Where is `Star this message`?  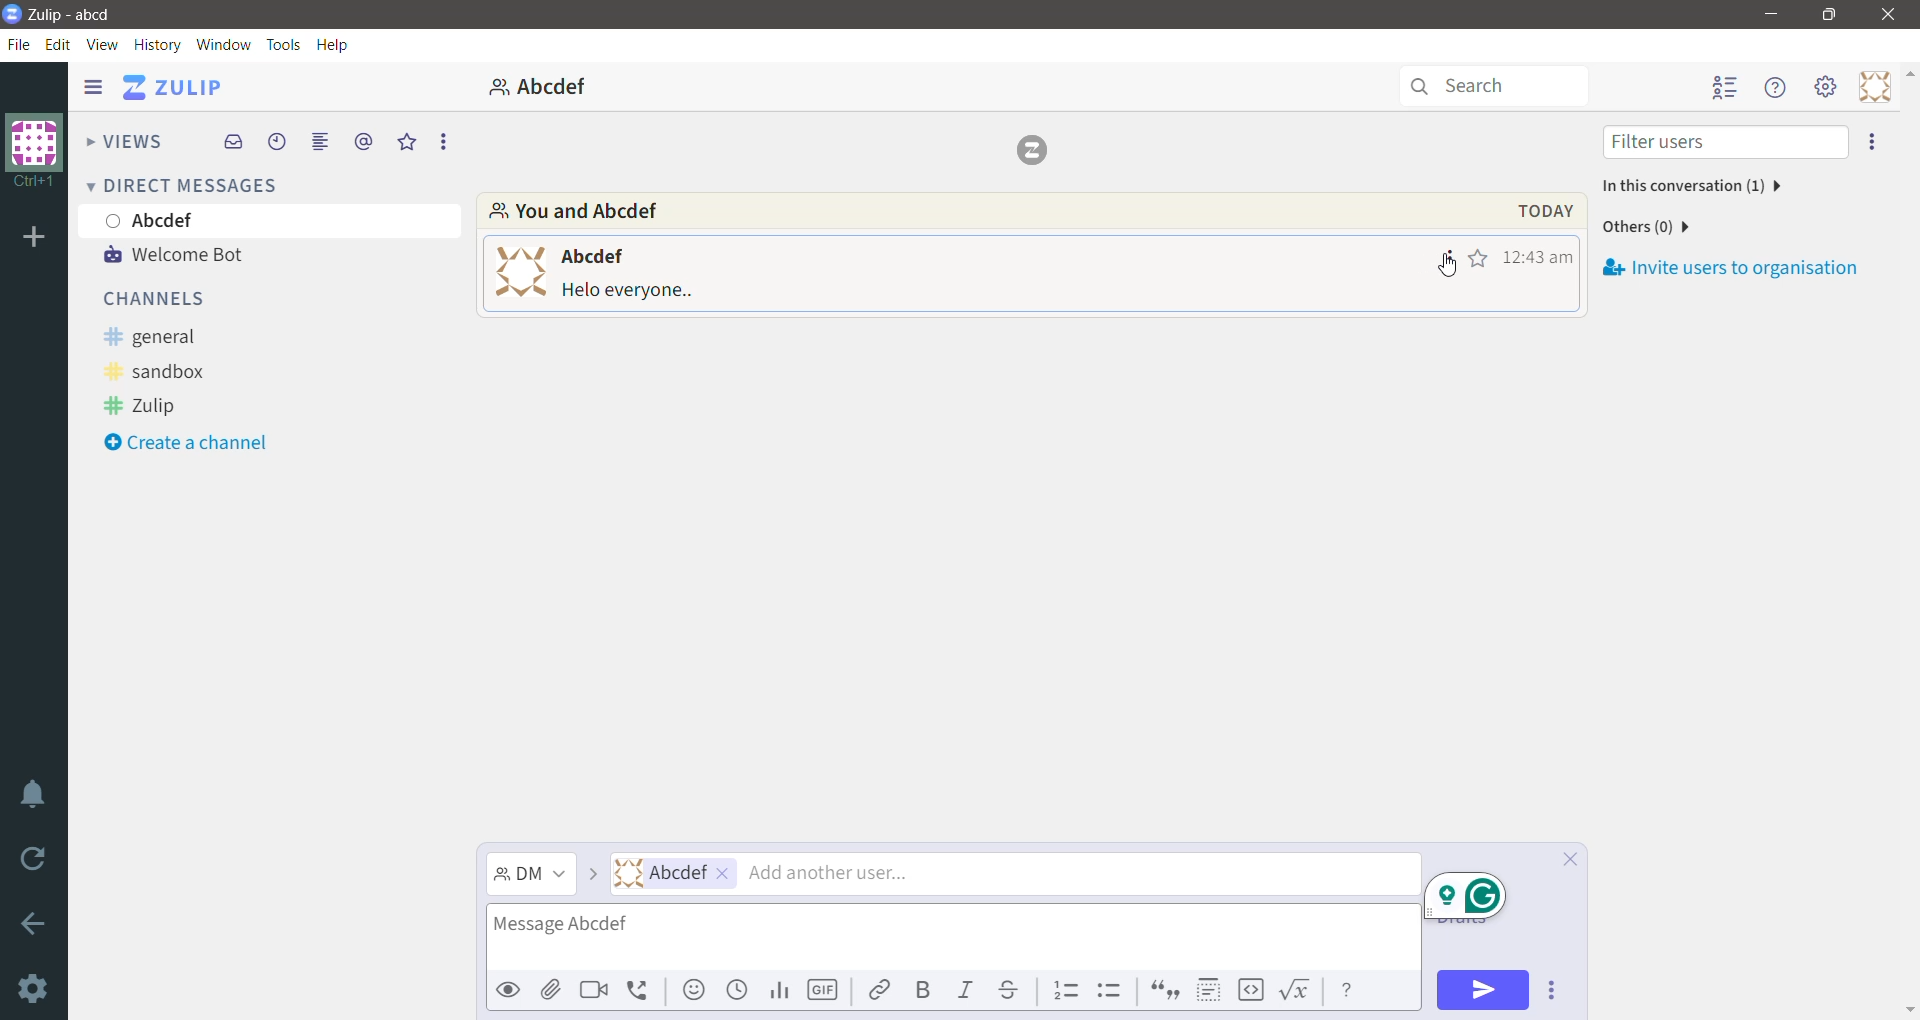 Star this message is located at coordinates (1479, 257).